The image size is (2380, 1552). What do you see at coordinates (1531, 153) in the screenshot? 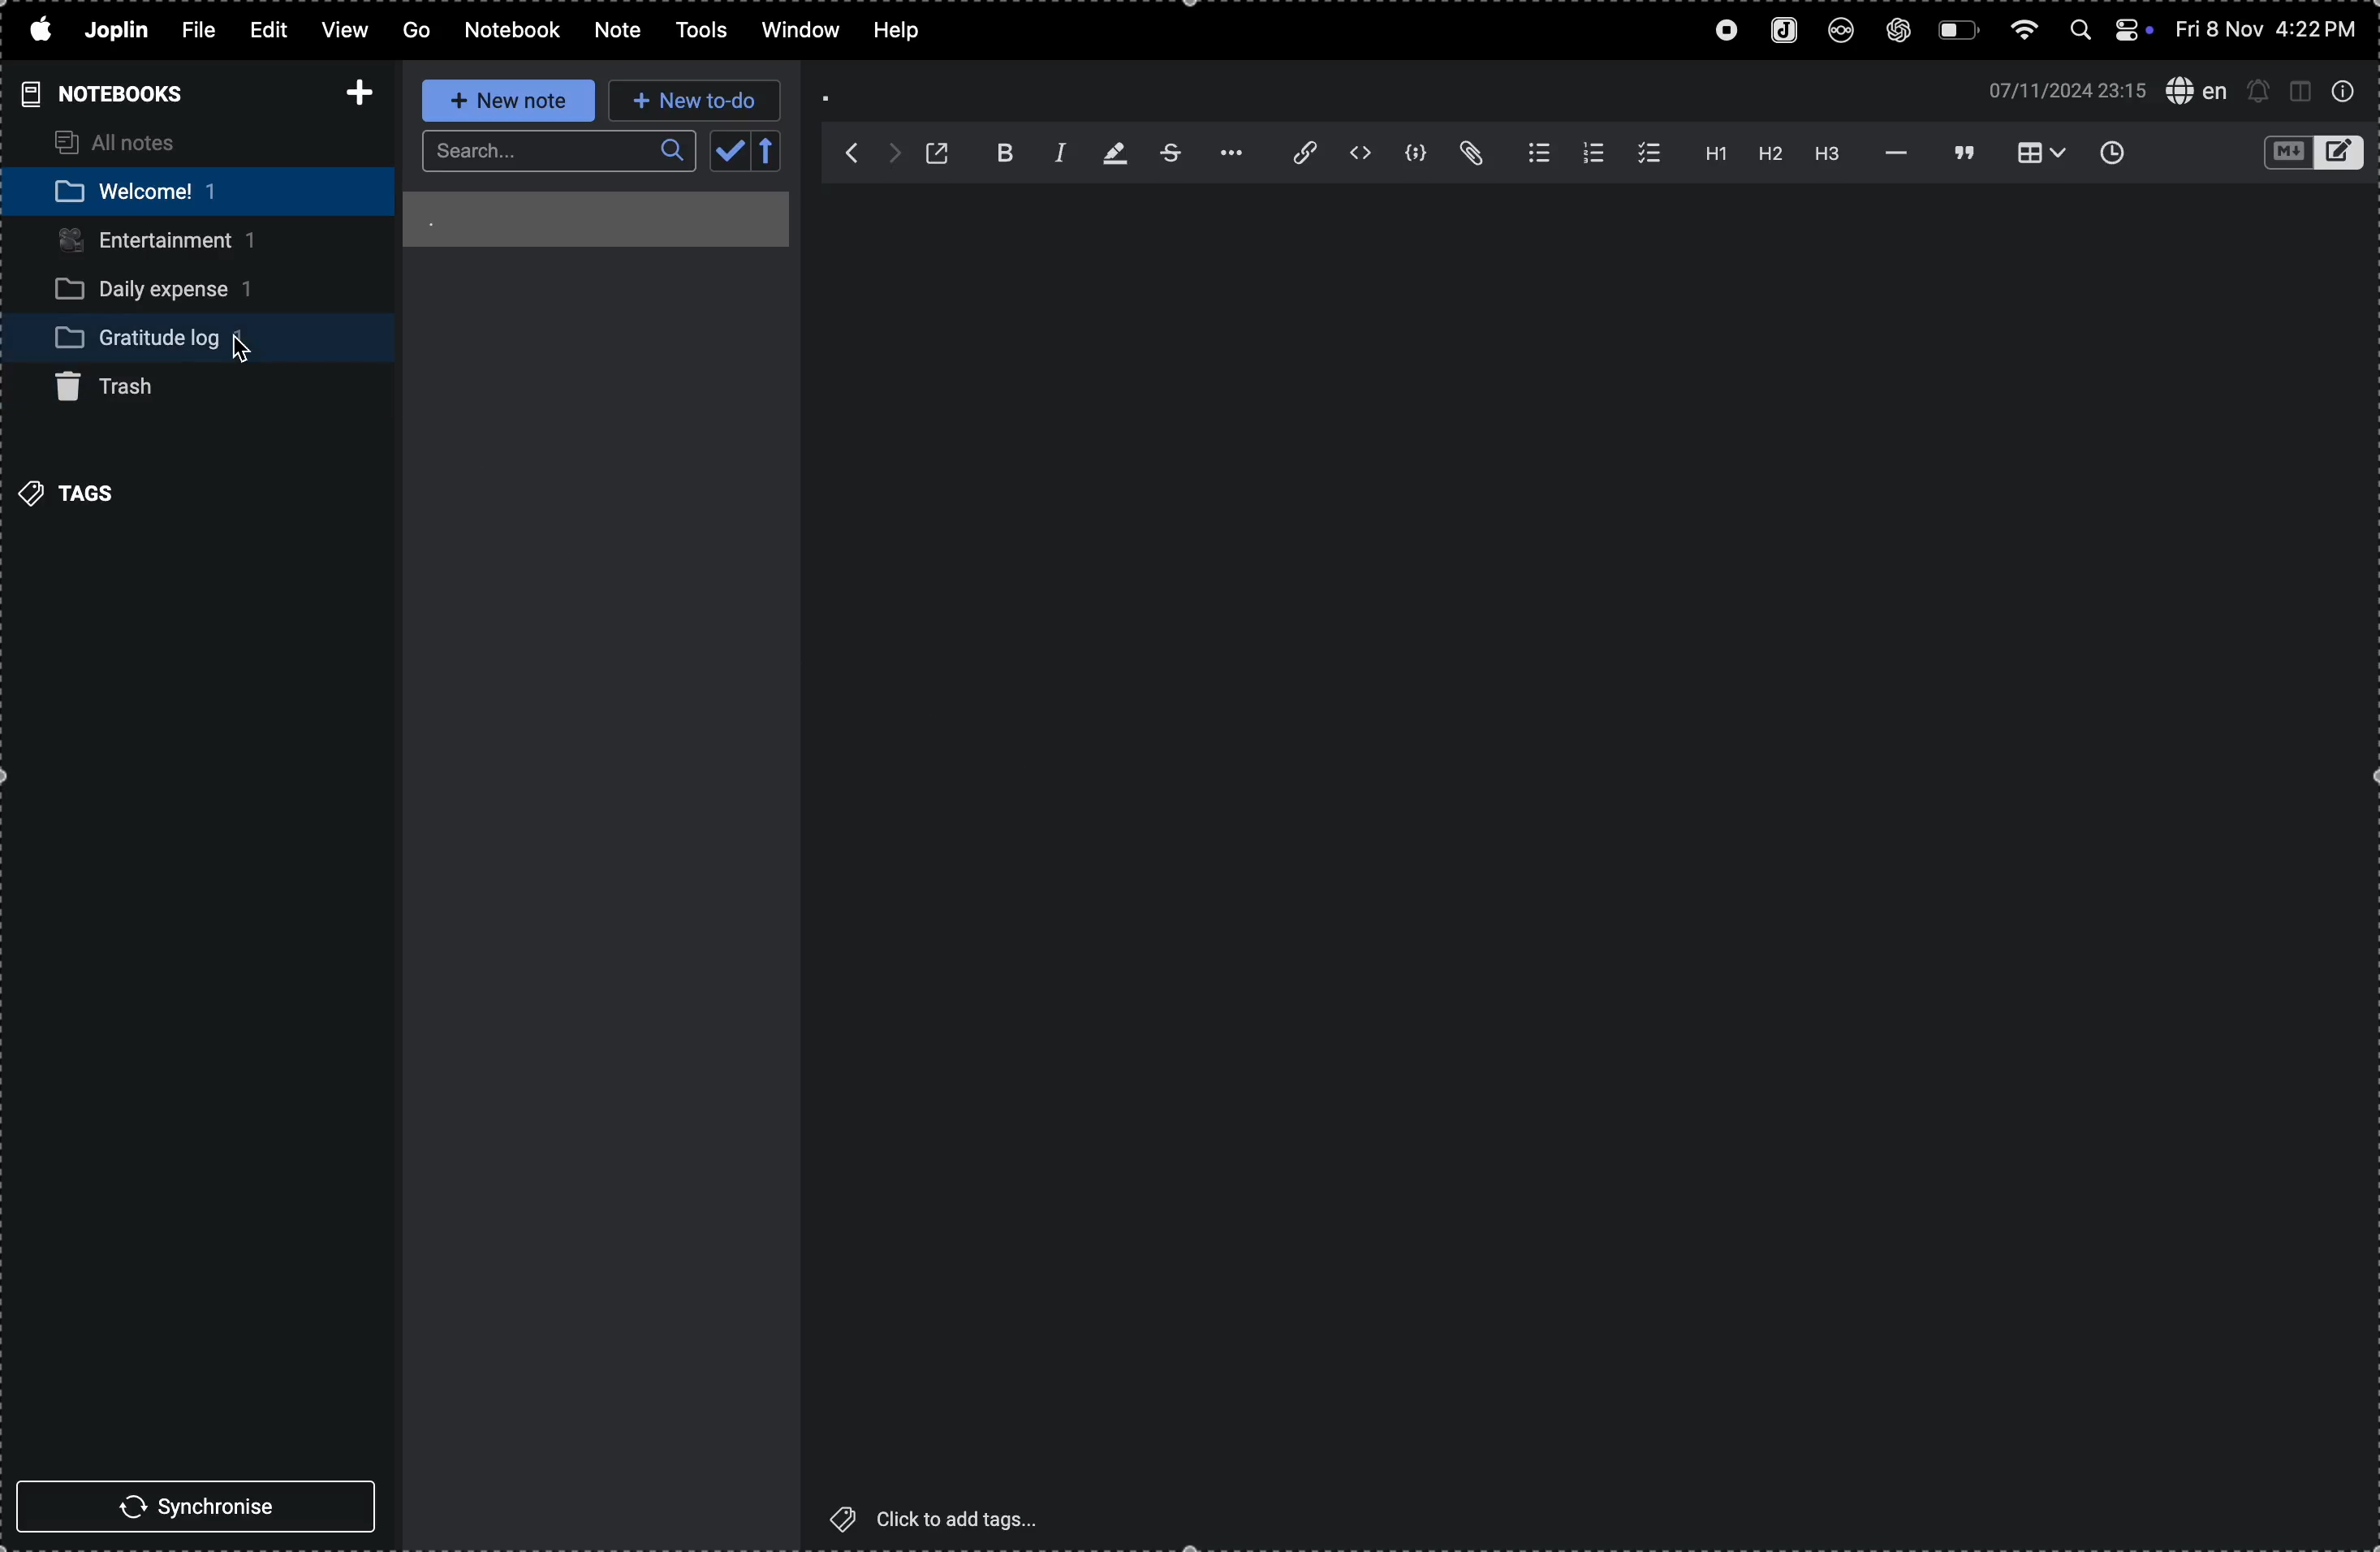
I see `bullet list` at bounding box center [1531, 153].